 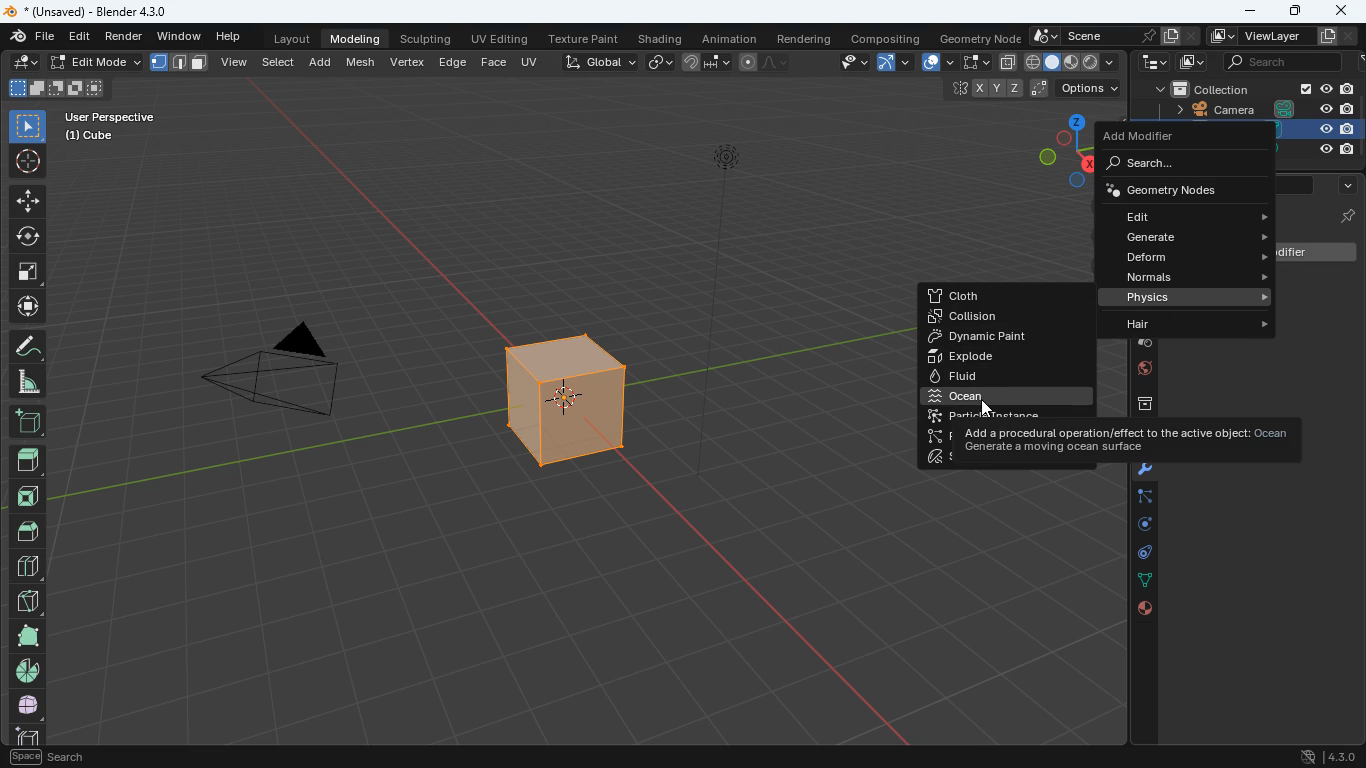 What do you see at coordinates (180, 62) in the screenshot?
I see `shape` at bounding box center [180, 62].